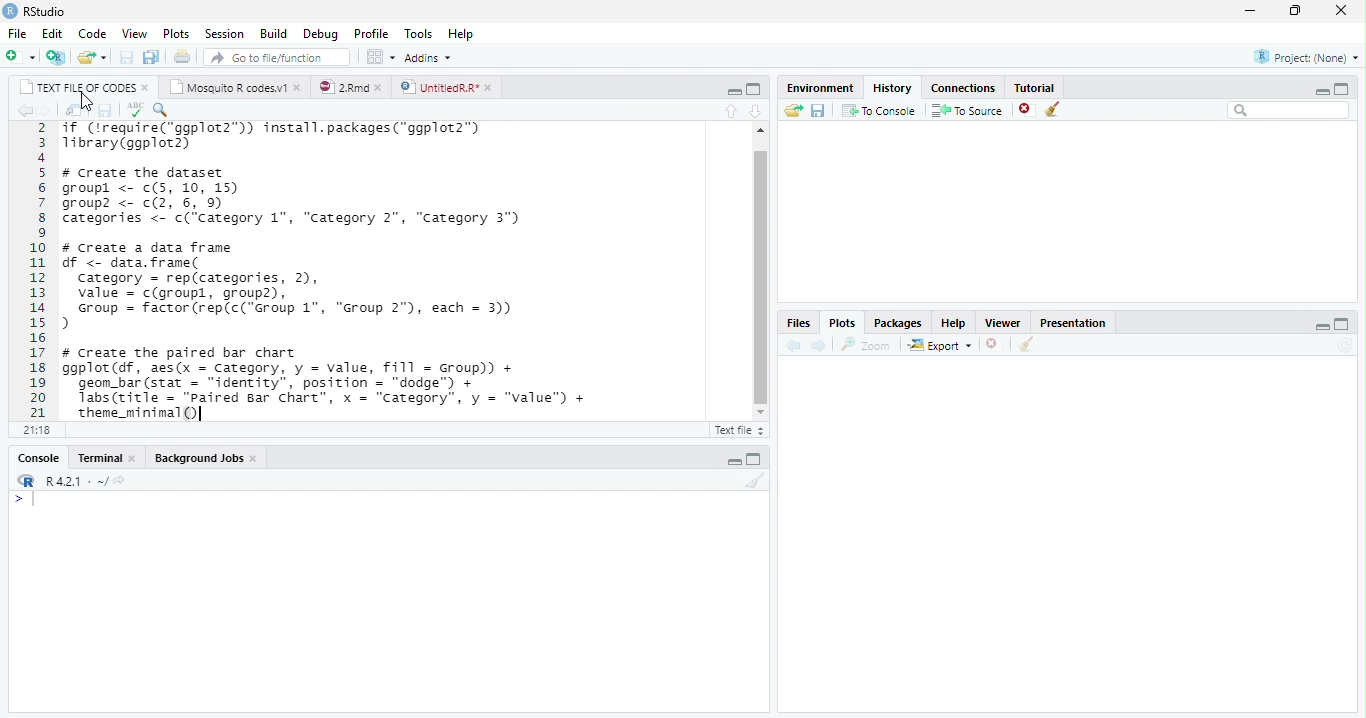 This screenshot has height=718, width=1366. What do you see at coordinates (877, 110) in the screenshot?
I see `to console : send the selected commands to the R console` at bounding box center [877, 110].